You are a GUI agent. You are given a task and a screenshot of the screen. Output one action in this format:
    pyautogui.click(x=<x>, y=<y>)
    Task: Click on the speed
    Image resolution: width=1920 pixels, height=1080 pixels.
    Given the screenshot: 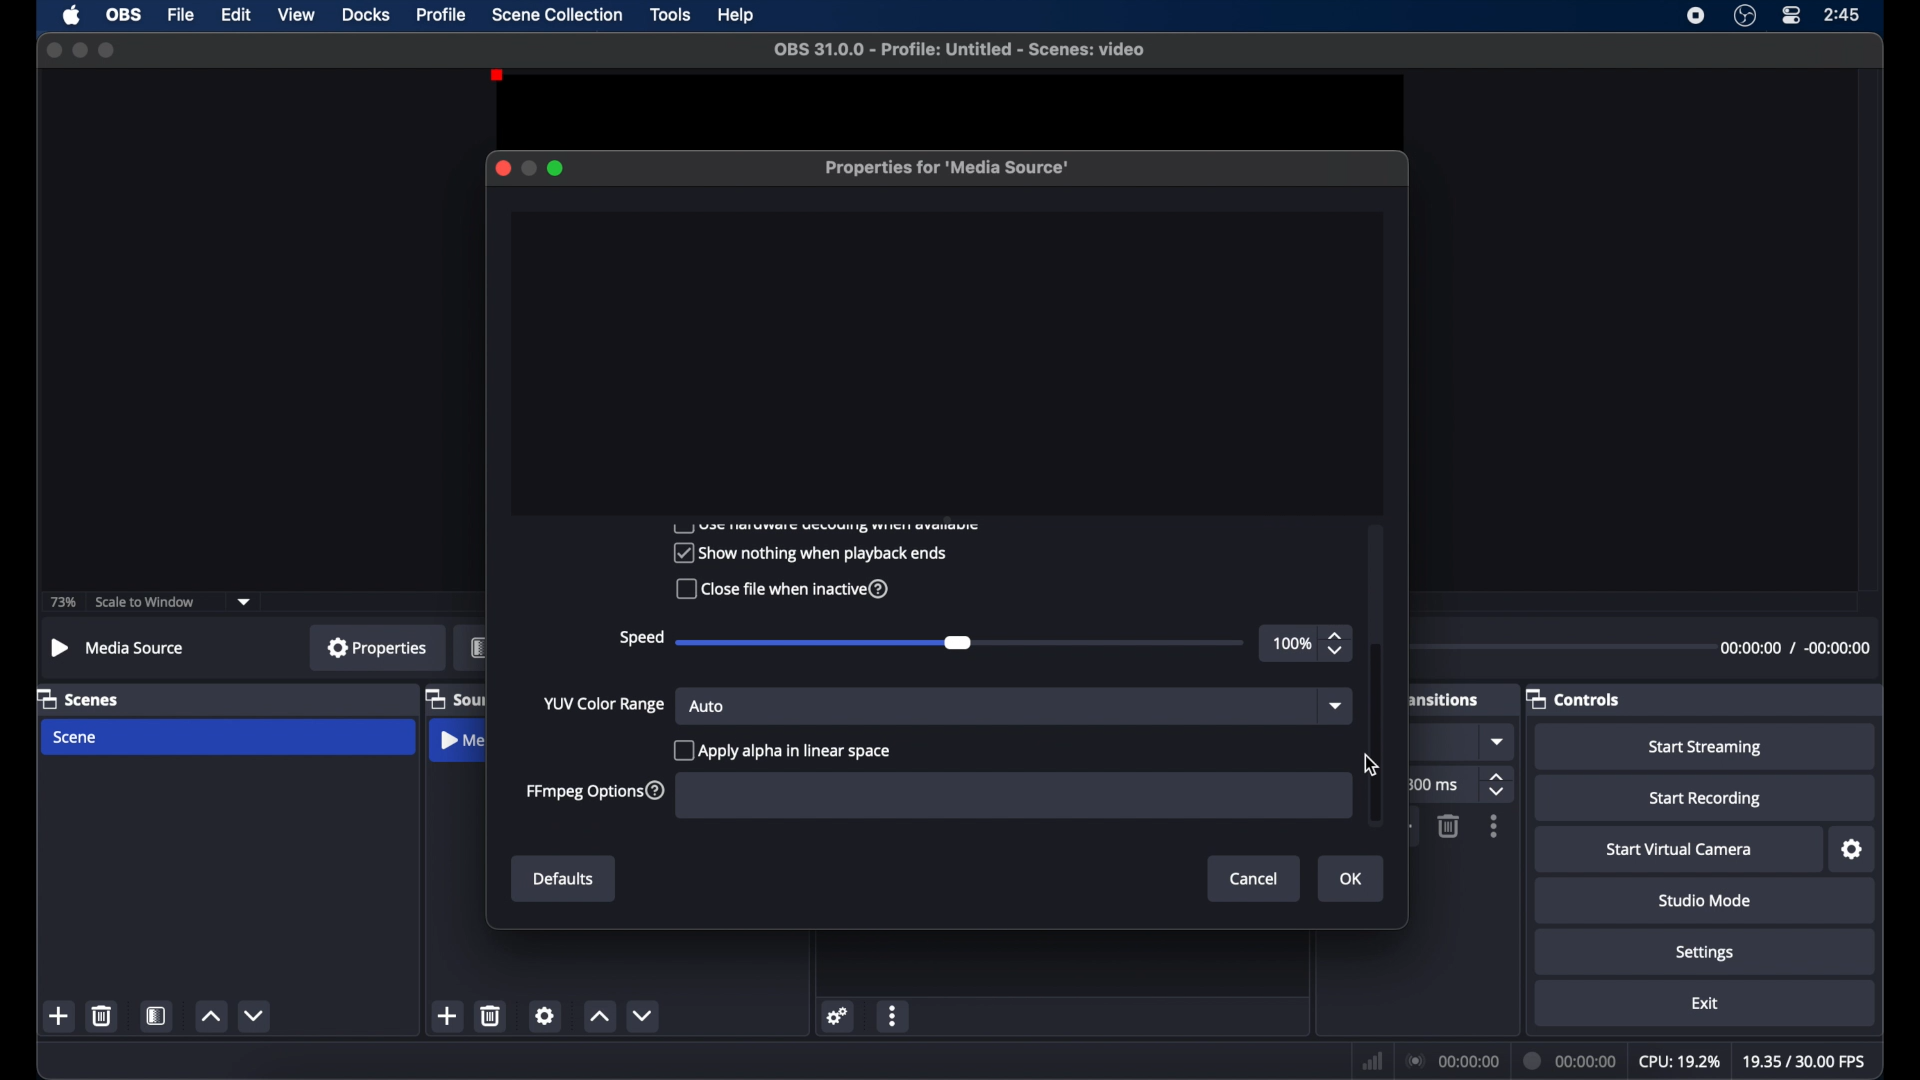 What is the action you would take?
    pyautogui.click(x=640, y=638)
    